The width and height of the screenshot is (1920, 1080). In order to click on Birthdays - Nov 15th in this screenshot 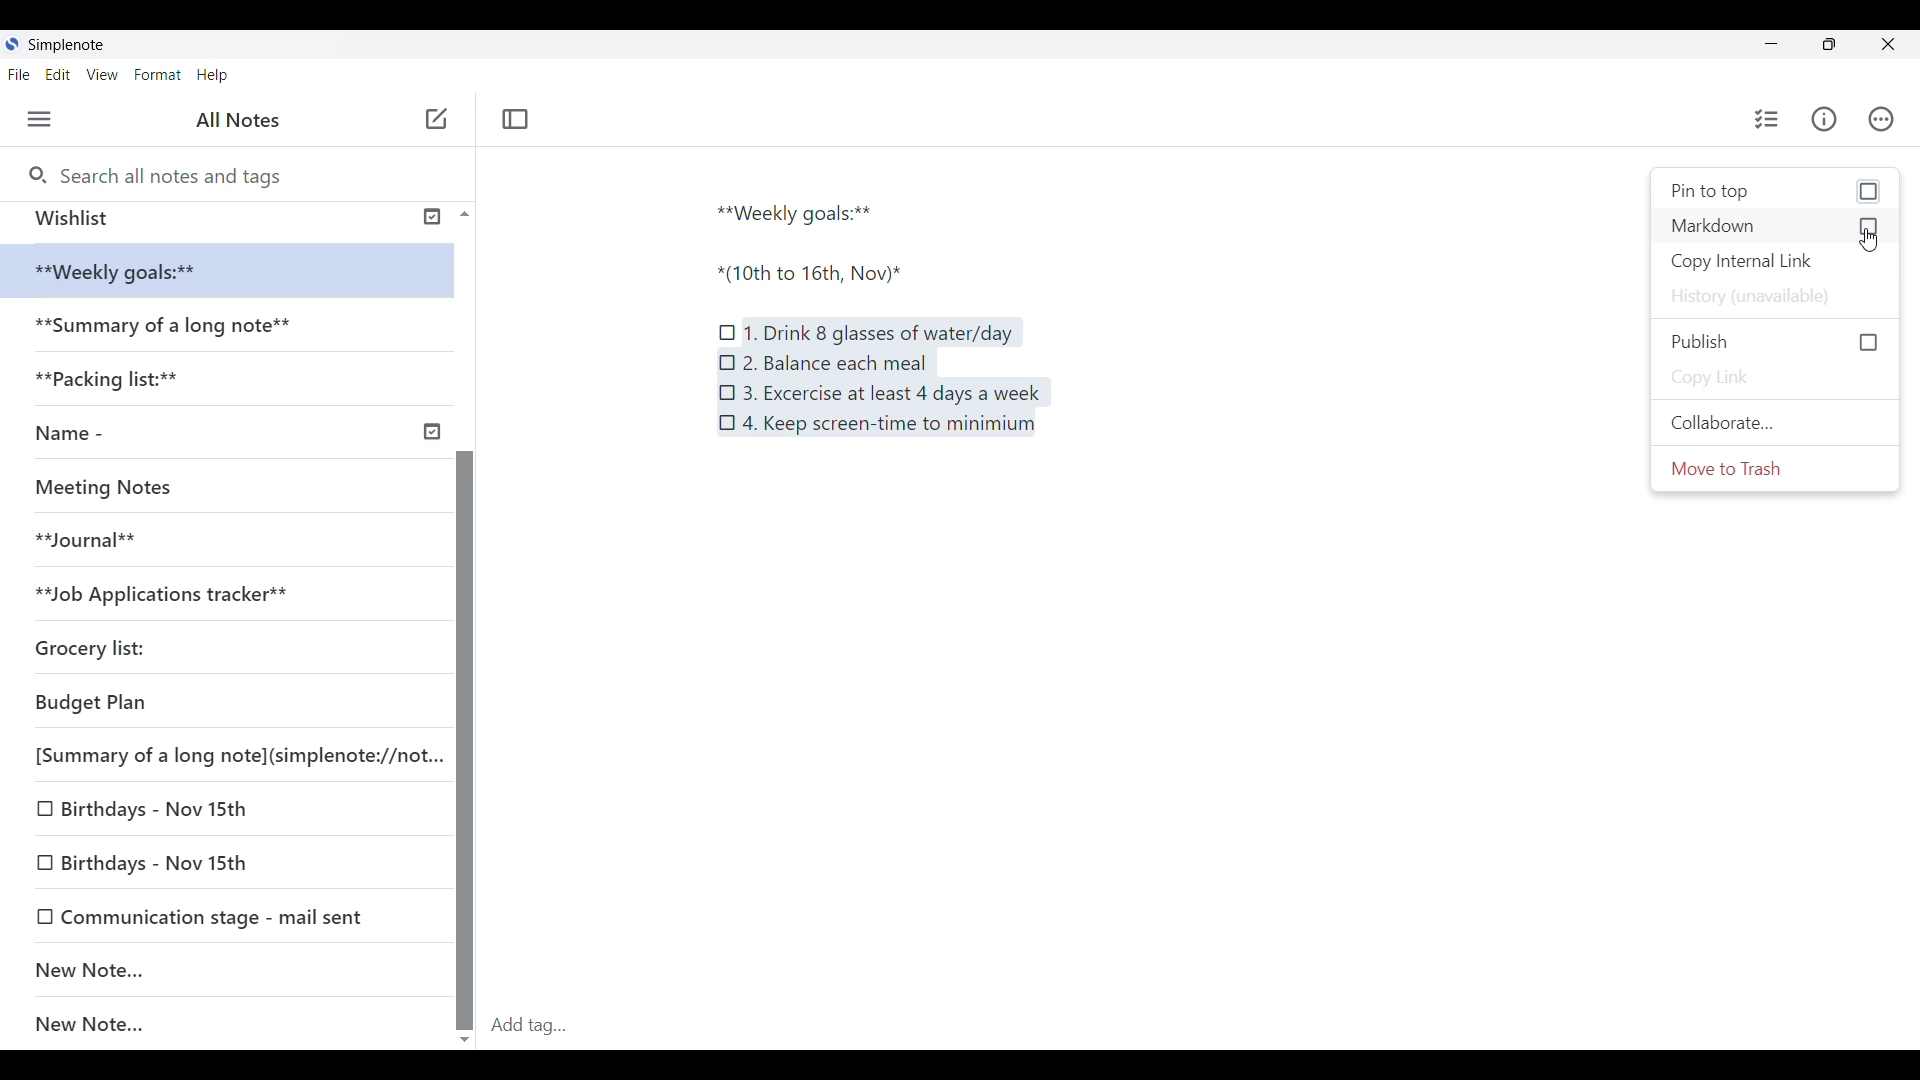, I will do `click(202, 812)`.